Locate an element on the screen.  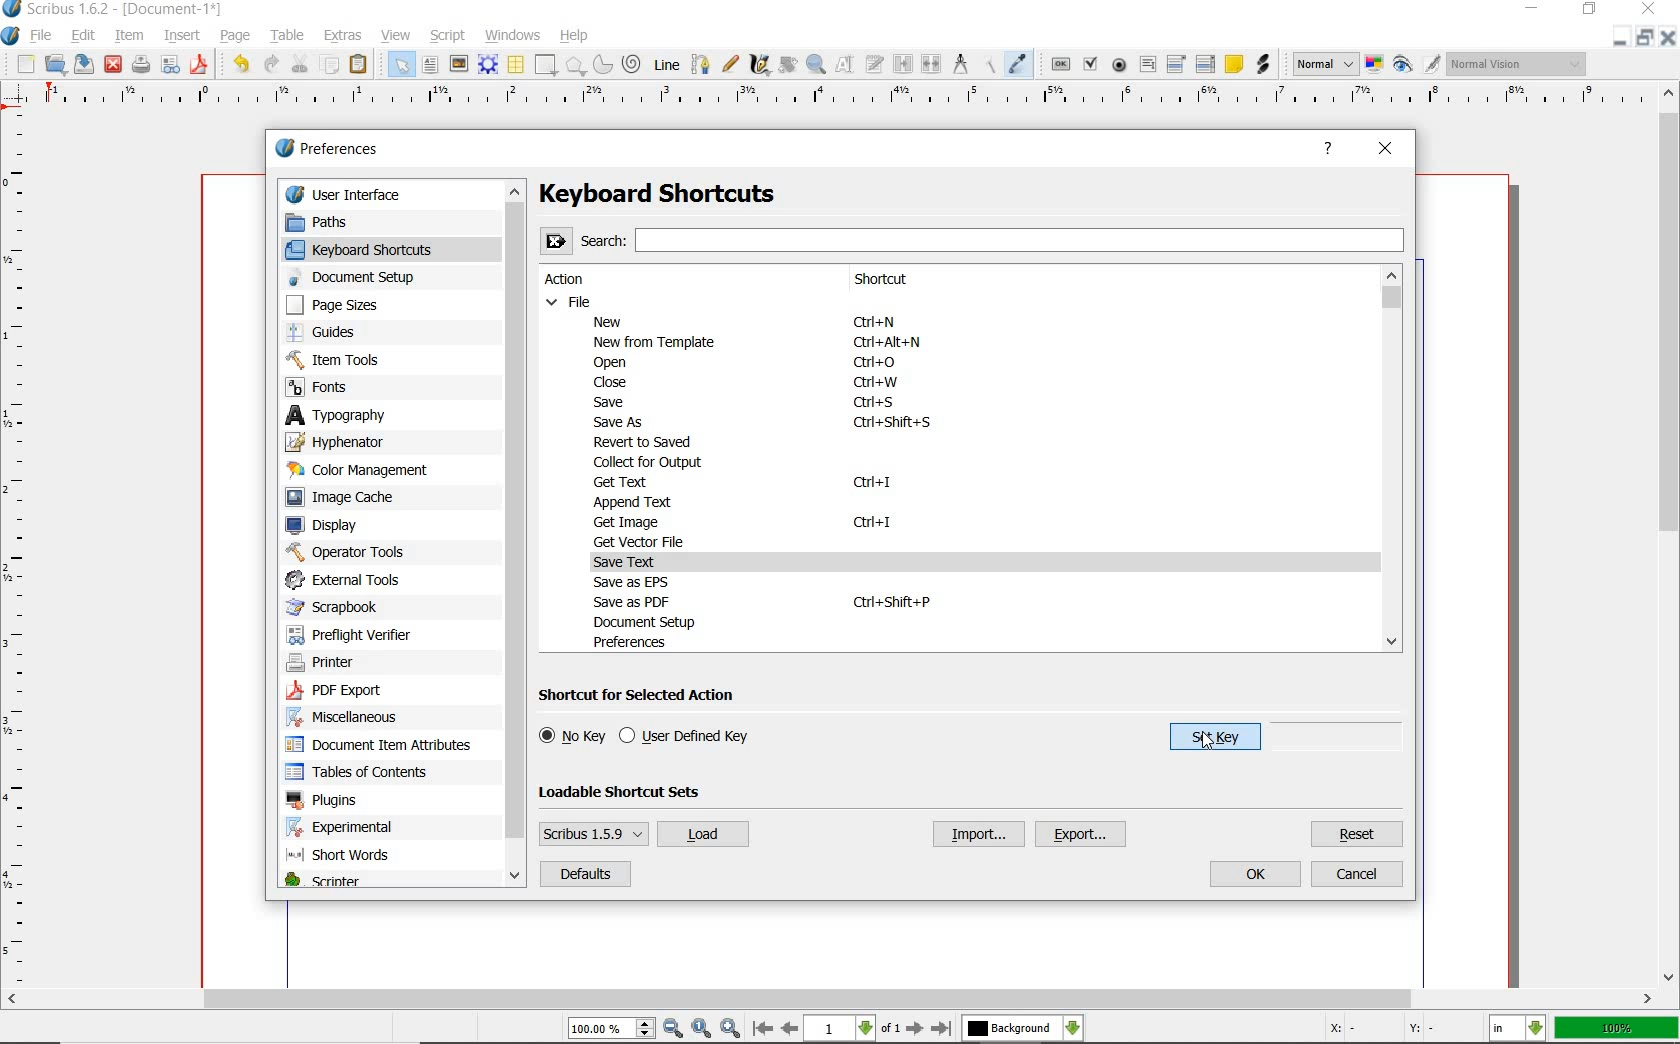
save is located at coordinates (615, 401).